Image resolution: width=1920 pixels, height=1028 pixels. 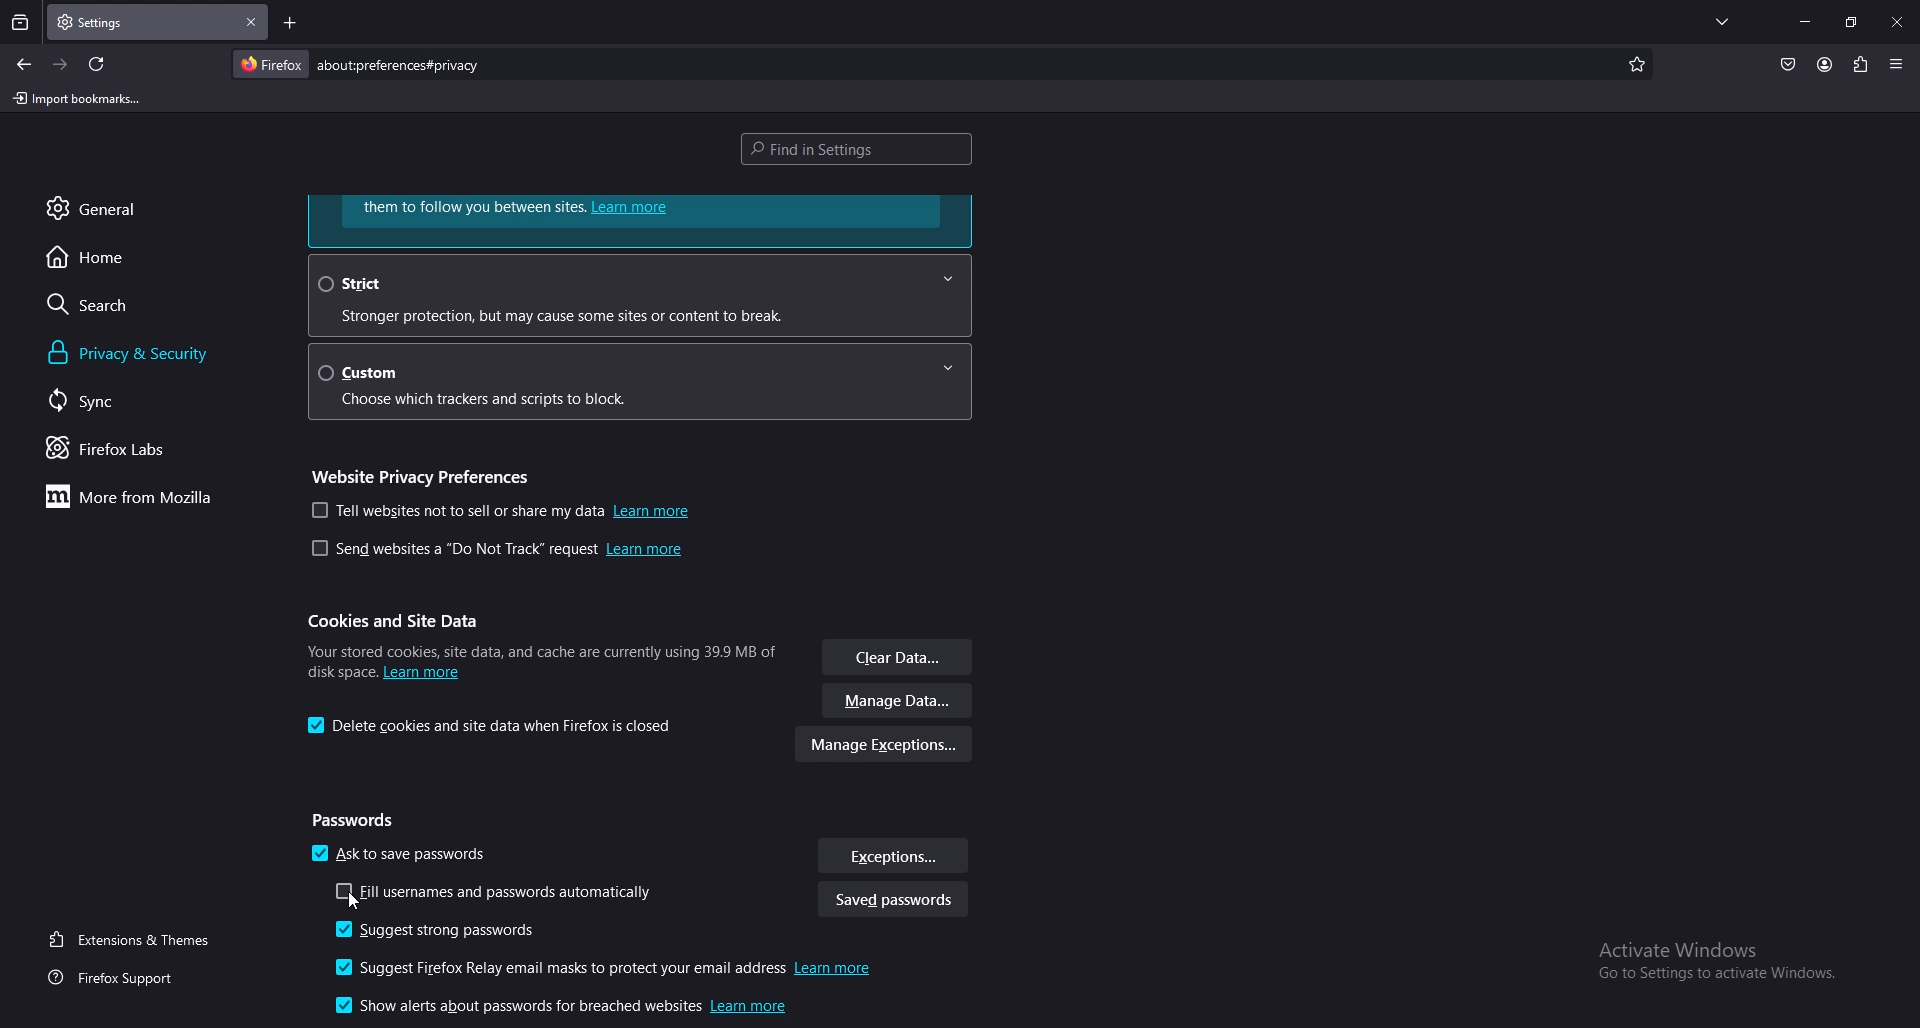 What do you see at coordinates (98, 64) in the screenshot?
I see `refresh` at bounding box center [98, 64].